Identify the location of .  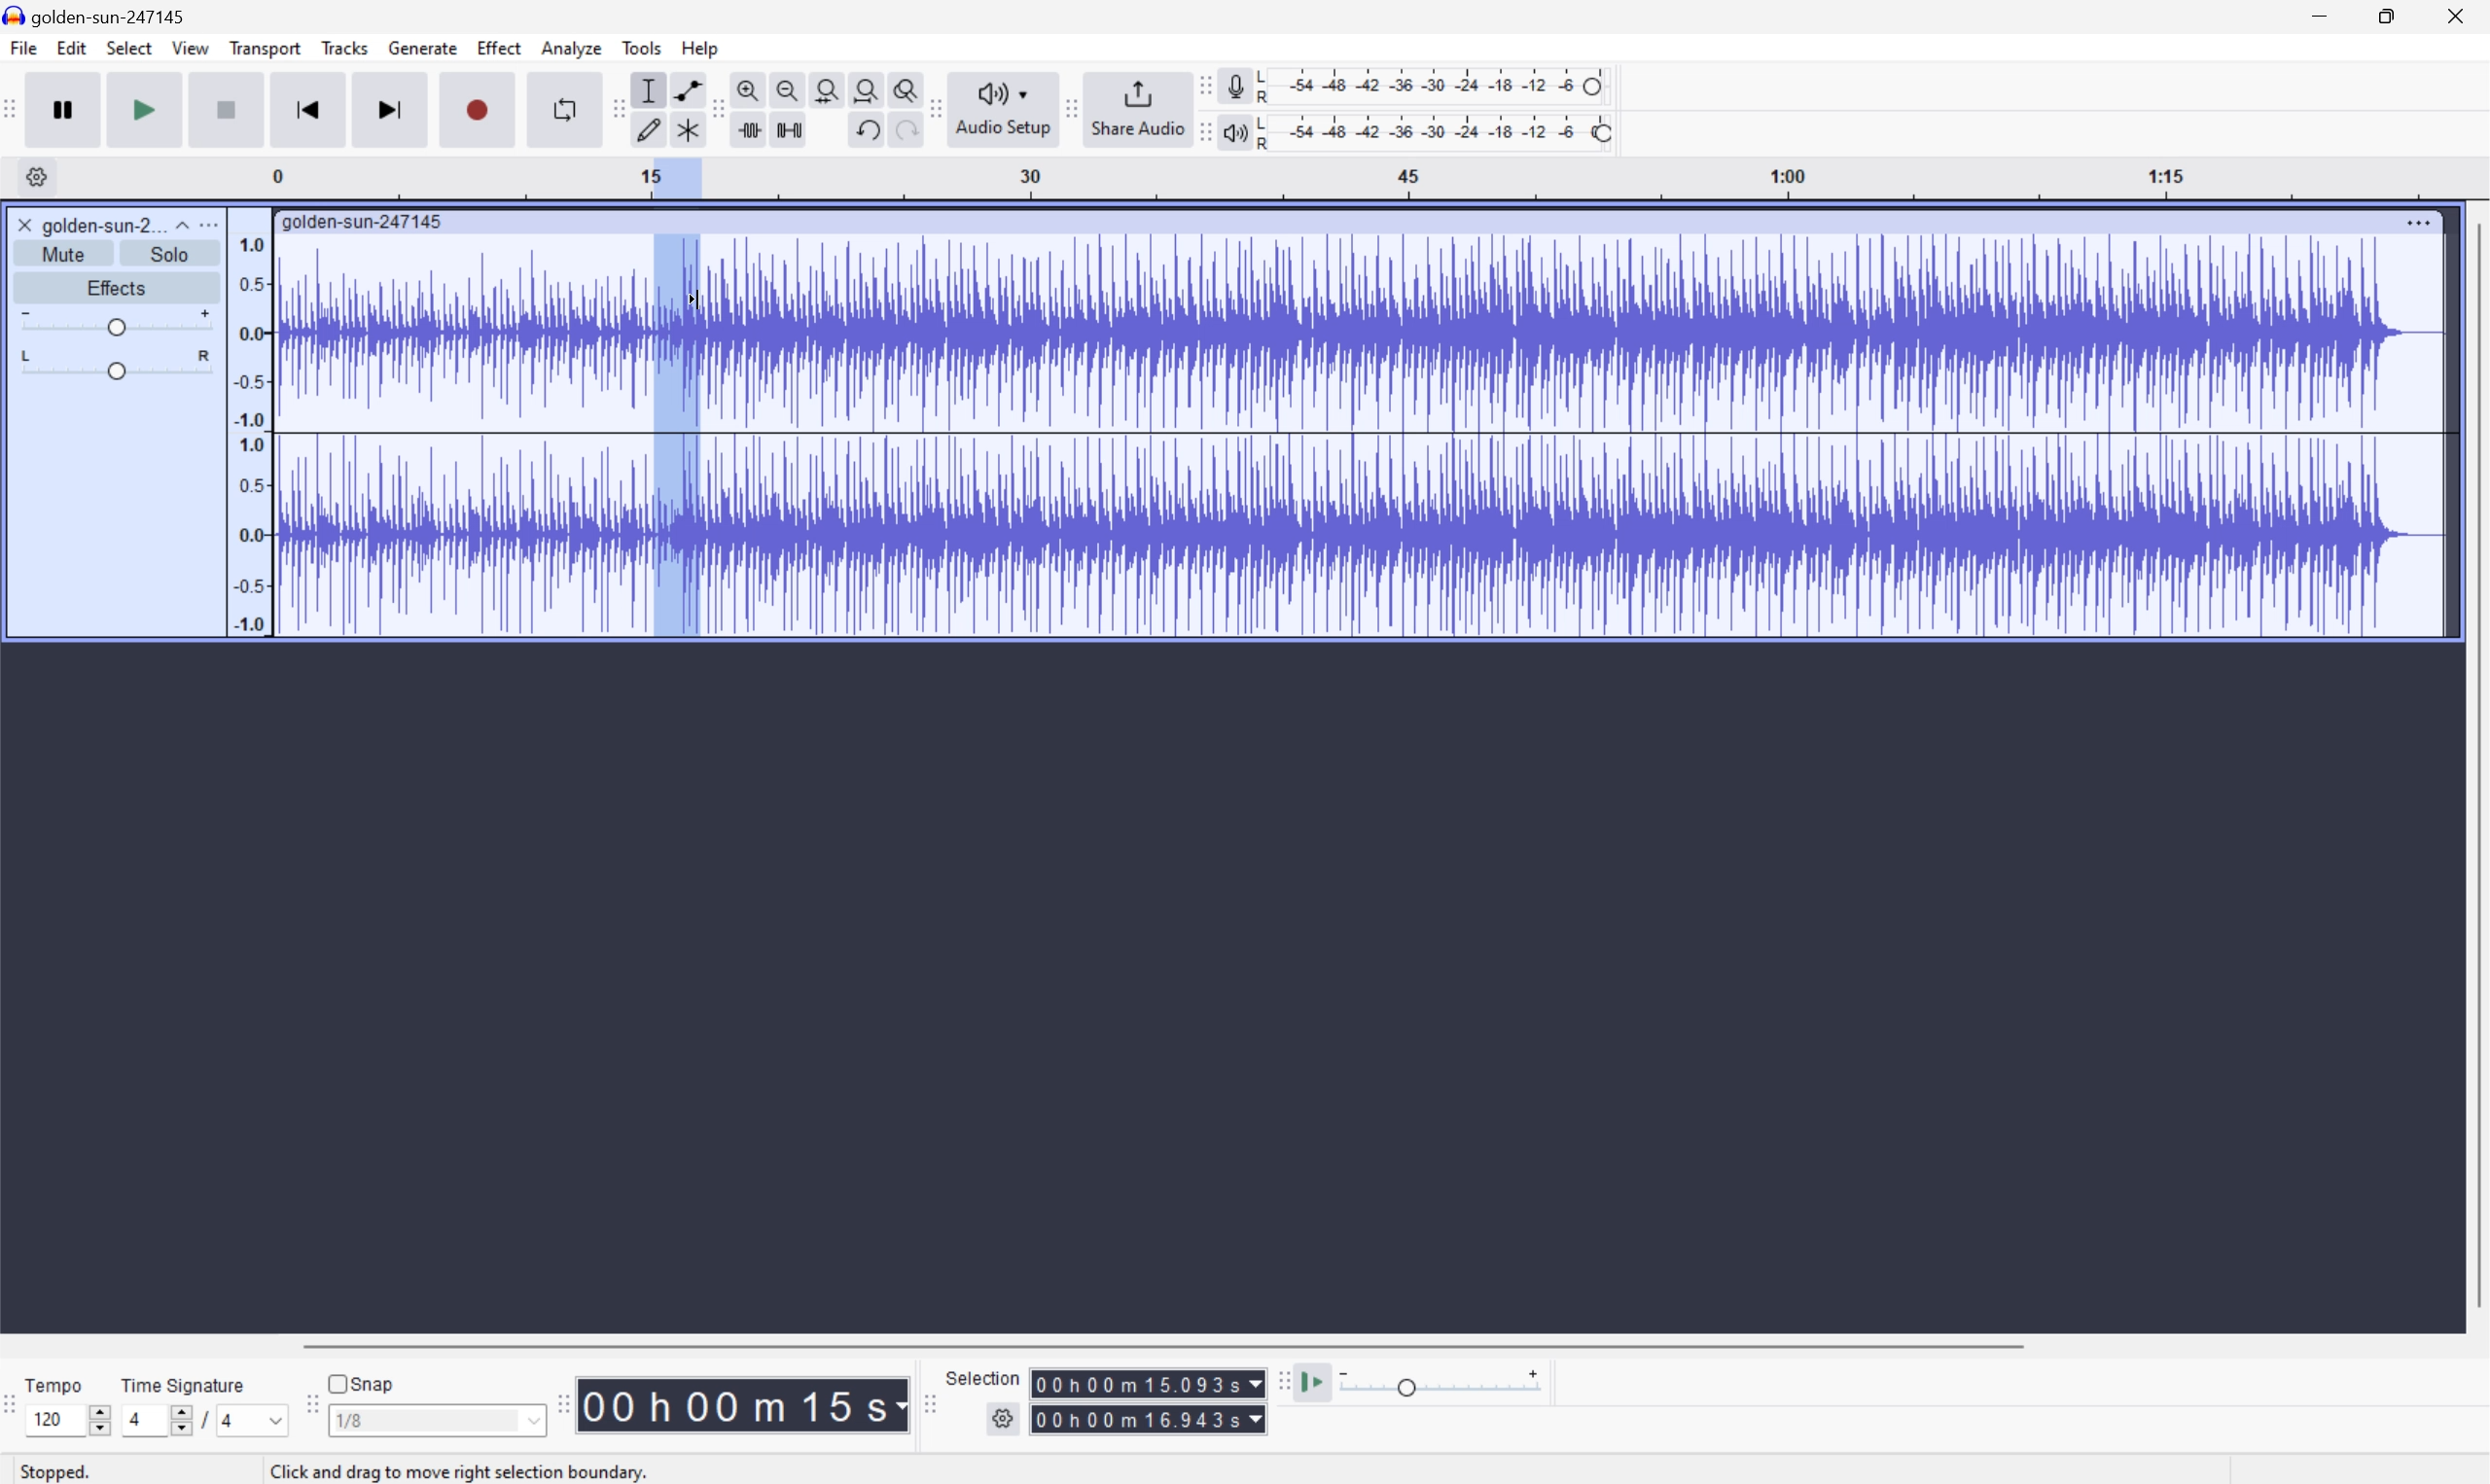
(98, 226).